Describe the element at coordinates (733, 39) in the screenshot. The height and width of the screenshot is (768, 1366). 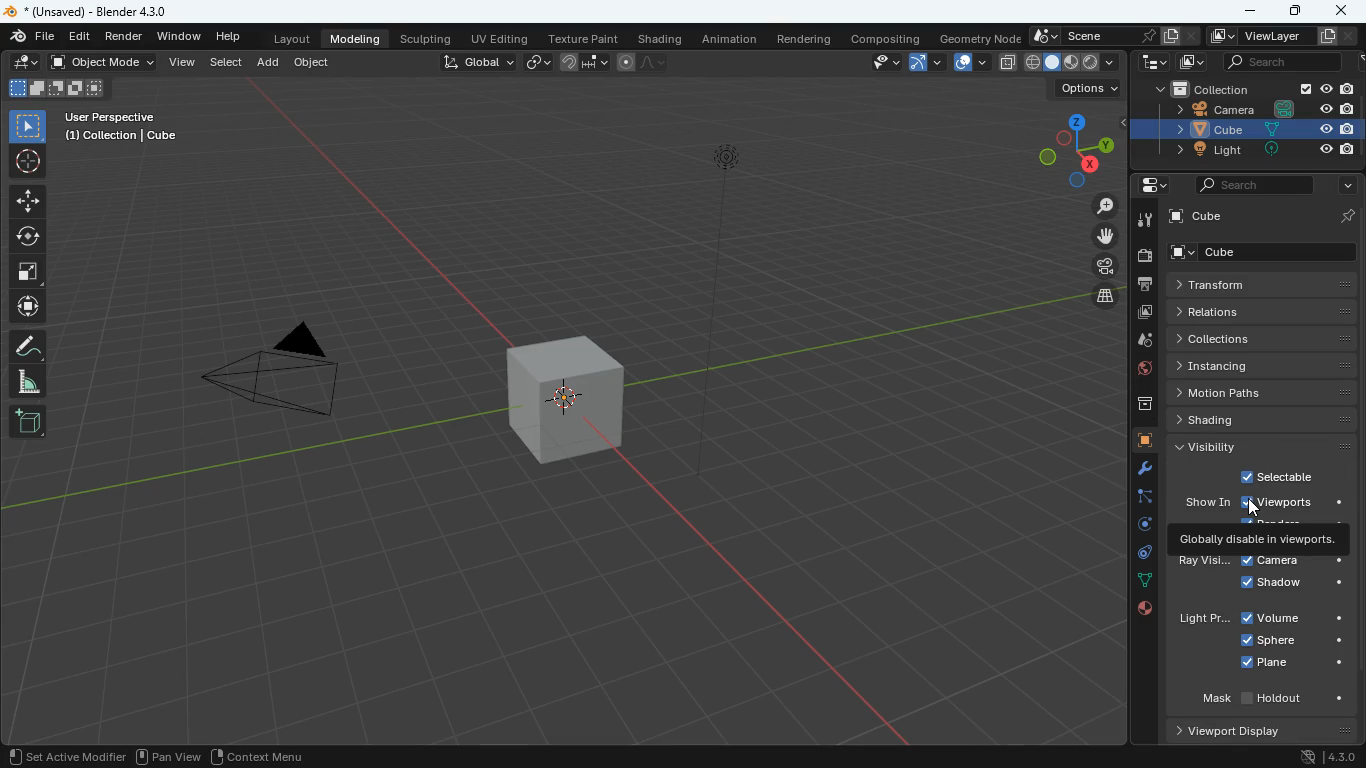
I see `animation` at that location.